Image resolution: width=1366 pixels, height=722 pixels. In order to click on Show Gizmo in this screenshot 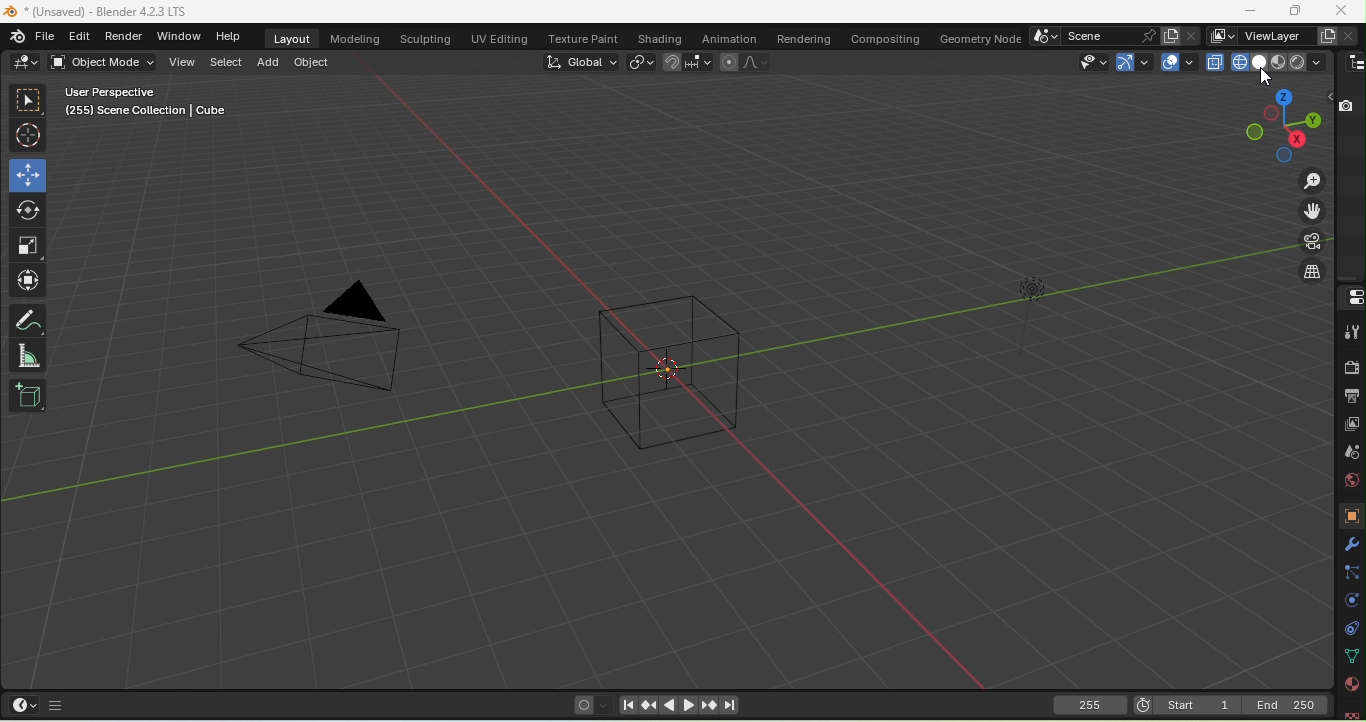, I will do `click(1134, 62)`.